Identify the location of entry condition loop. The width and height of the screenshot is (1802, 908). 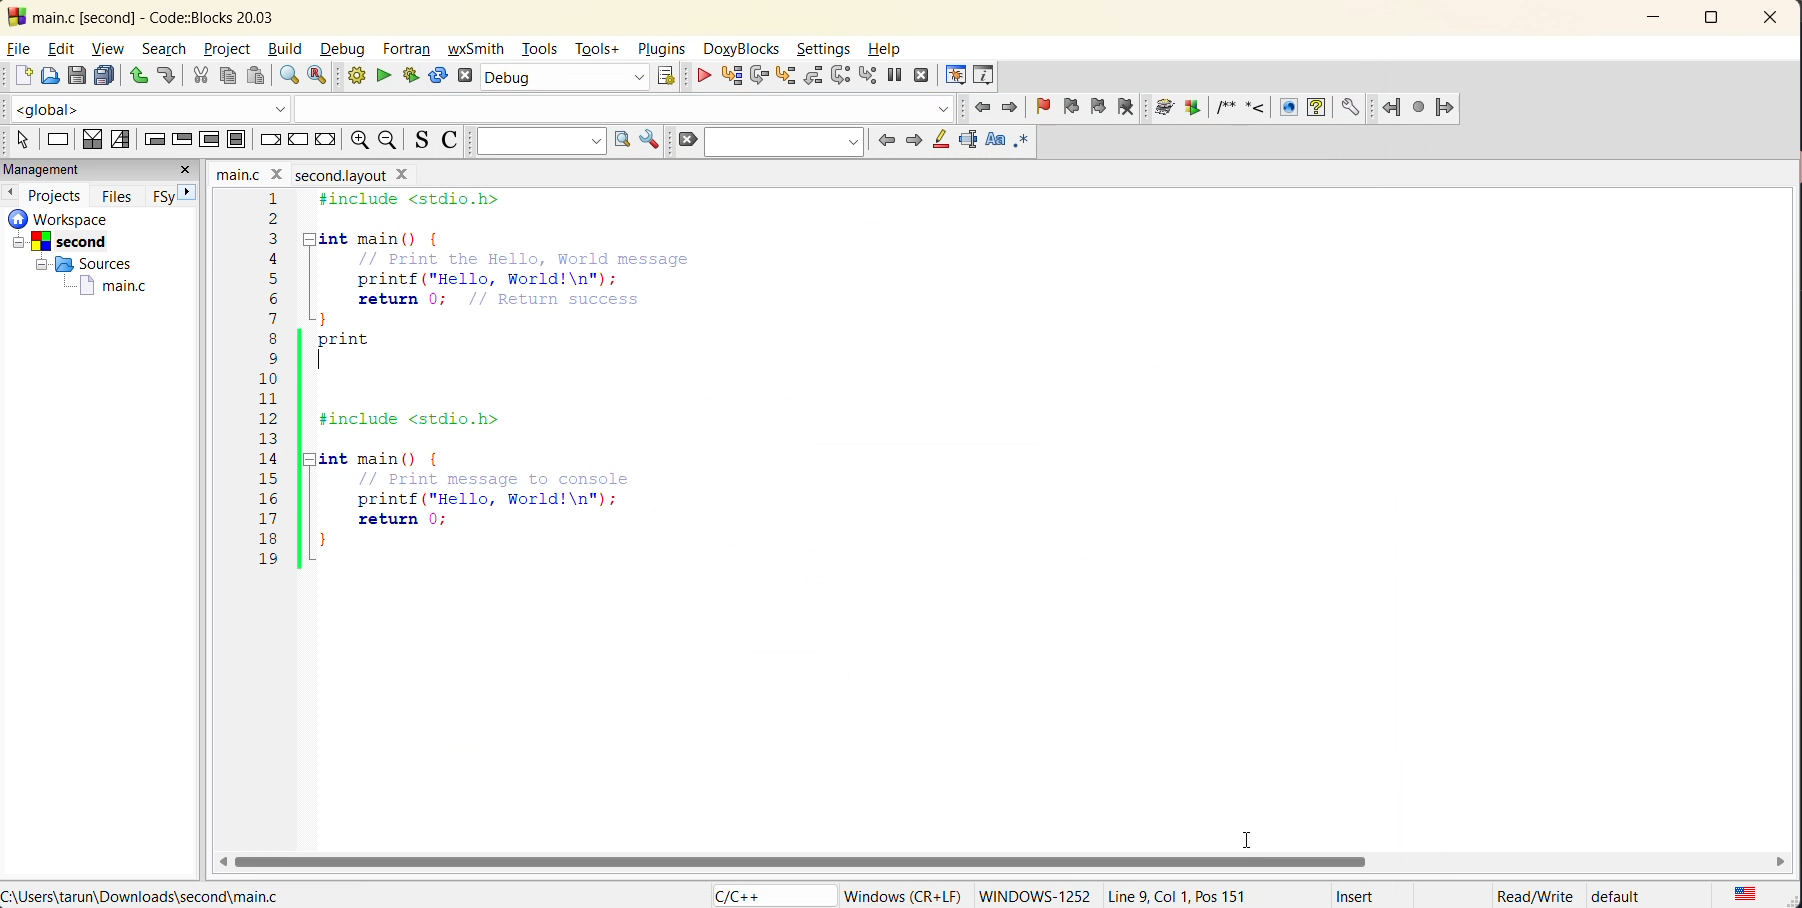
(153, 140).